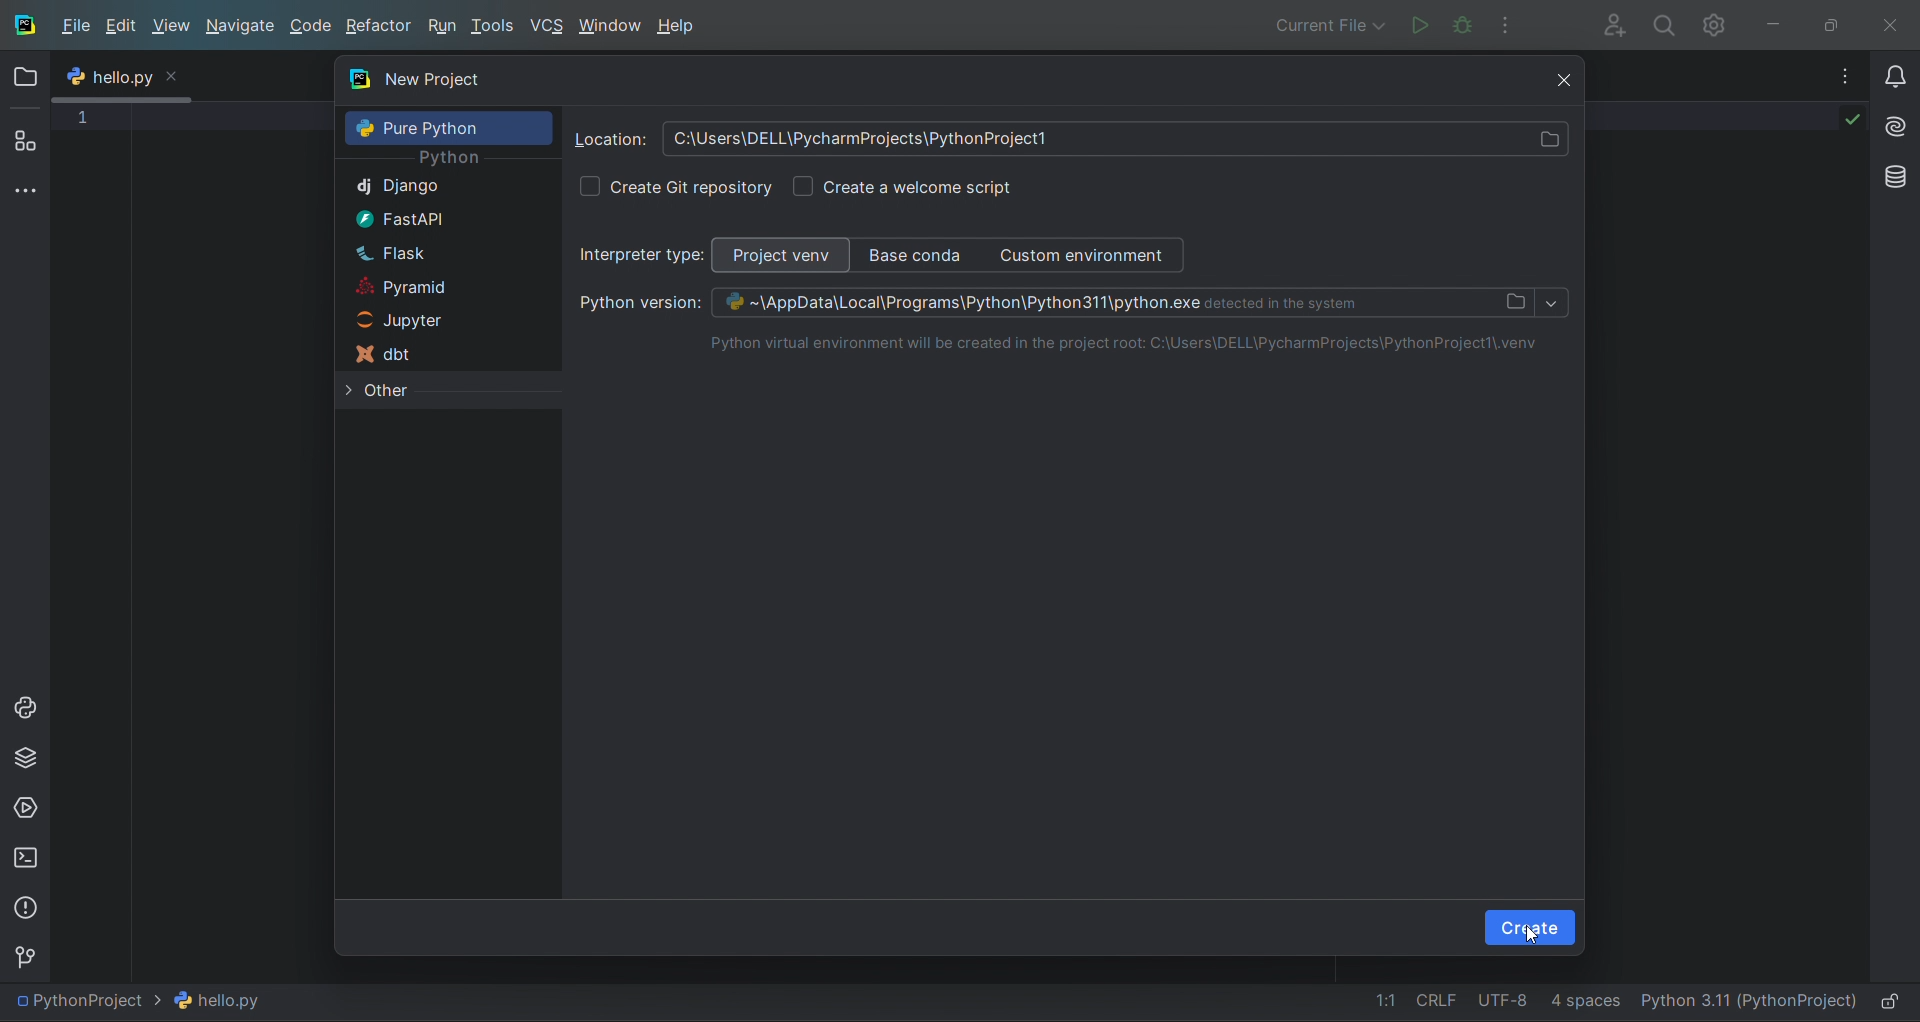  Describe the element at coordinates (313, 28) in the screenshot. I see `code` at that location.